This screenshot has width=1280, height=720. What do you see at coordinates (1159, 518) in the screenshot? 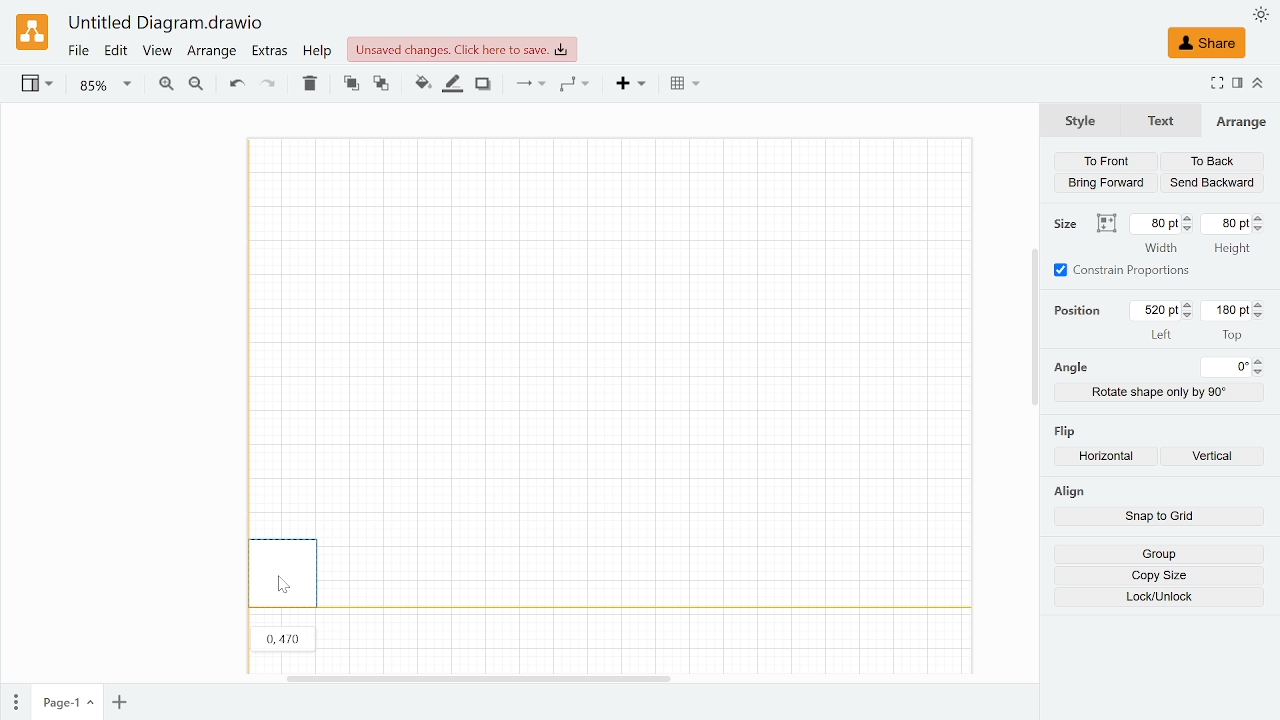
I see `Snap to grid` at bounding box center [1159, 518].